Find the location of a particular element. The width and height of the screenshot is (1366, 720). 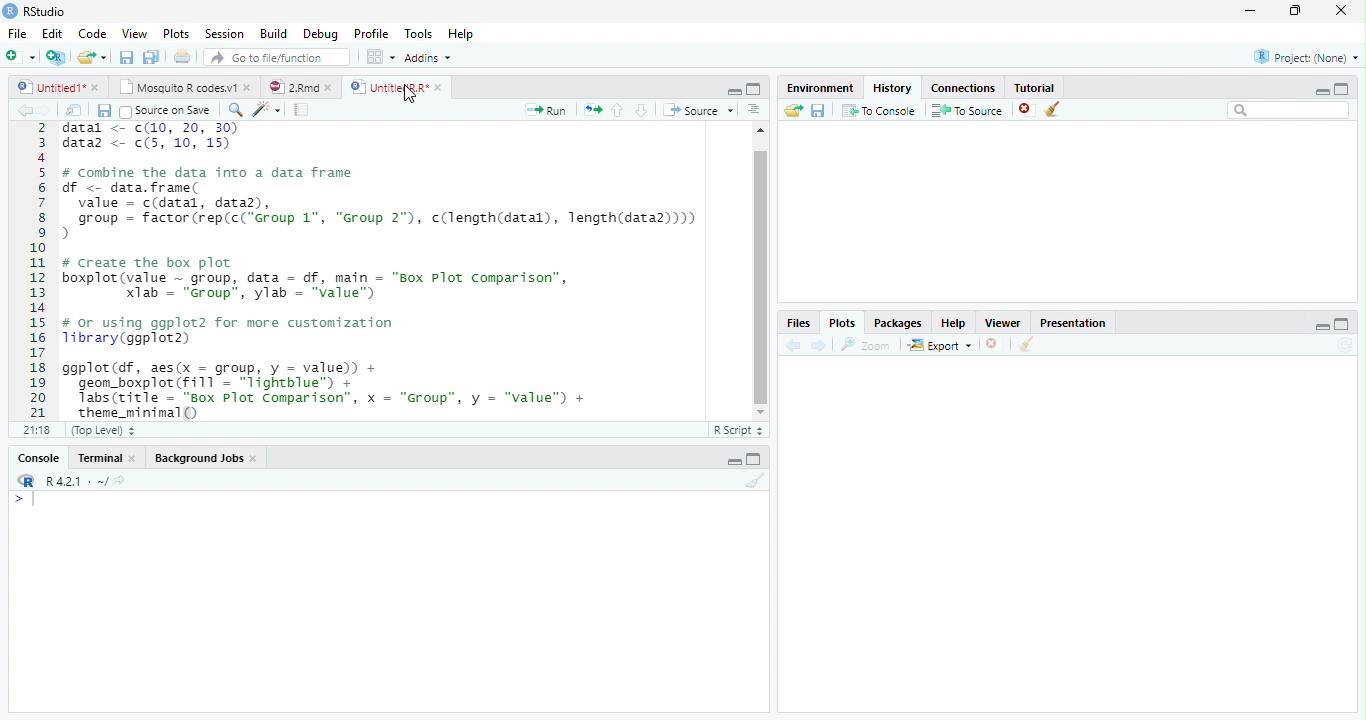

Clear all history entries is located at coordinates (1053, 109).